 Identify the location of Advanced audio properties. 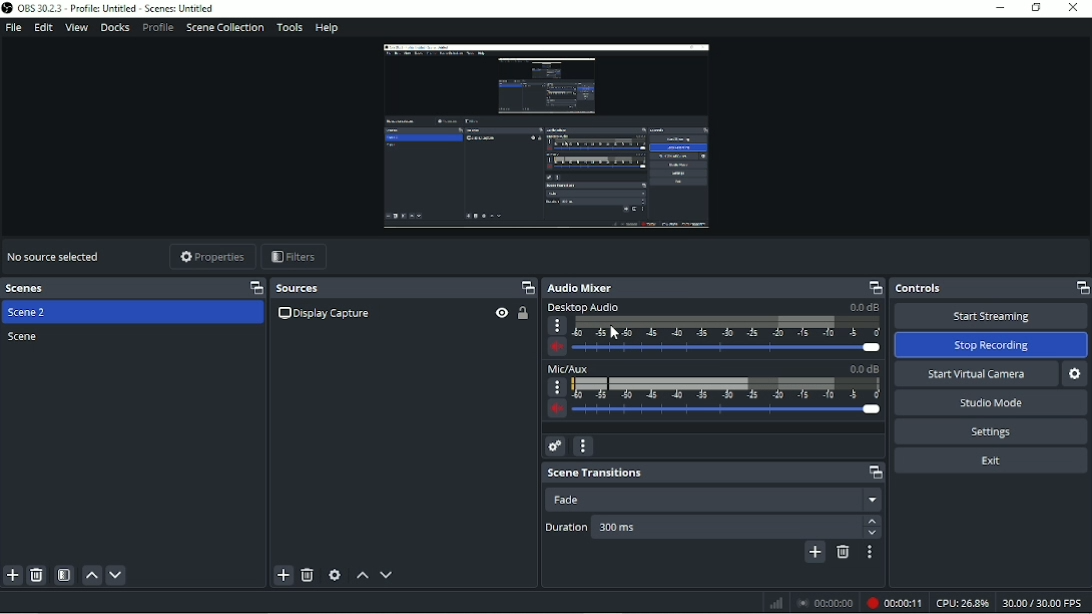
(556, 446).